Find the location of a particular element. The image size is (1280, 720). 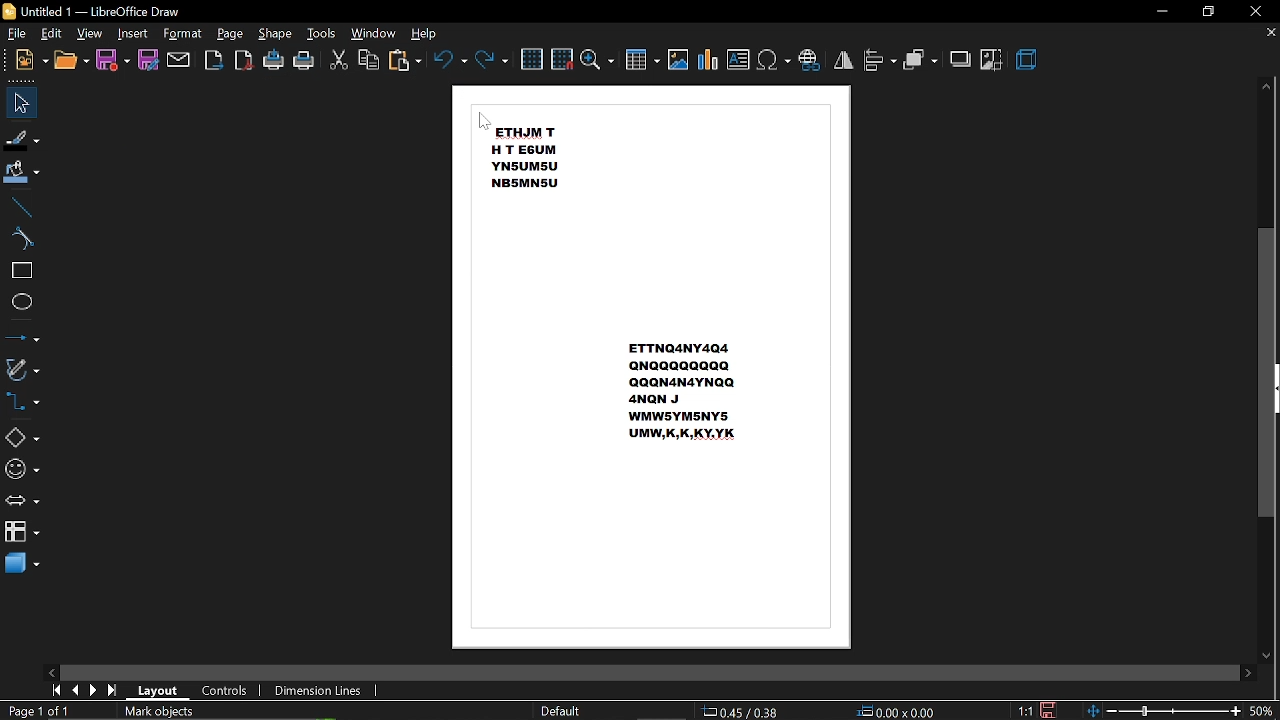

paste is located at coordinates (403, 61).